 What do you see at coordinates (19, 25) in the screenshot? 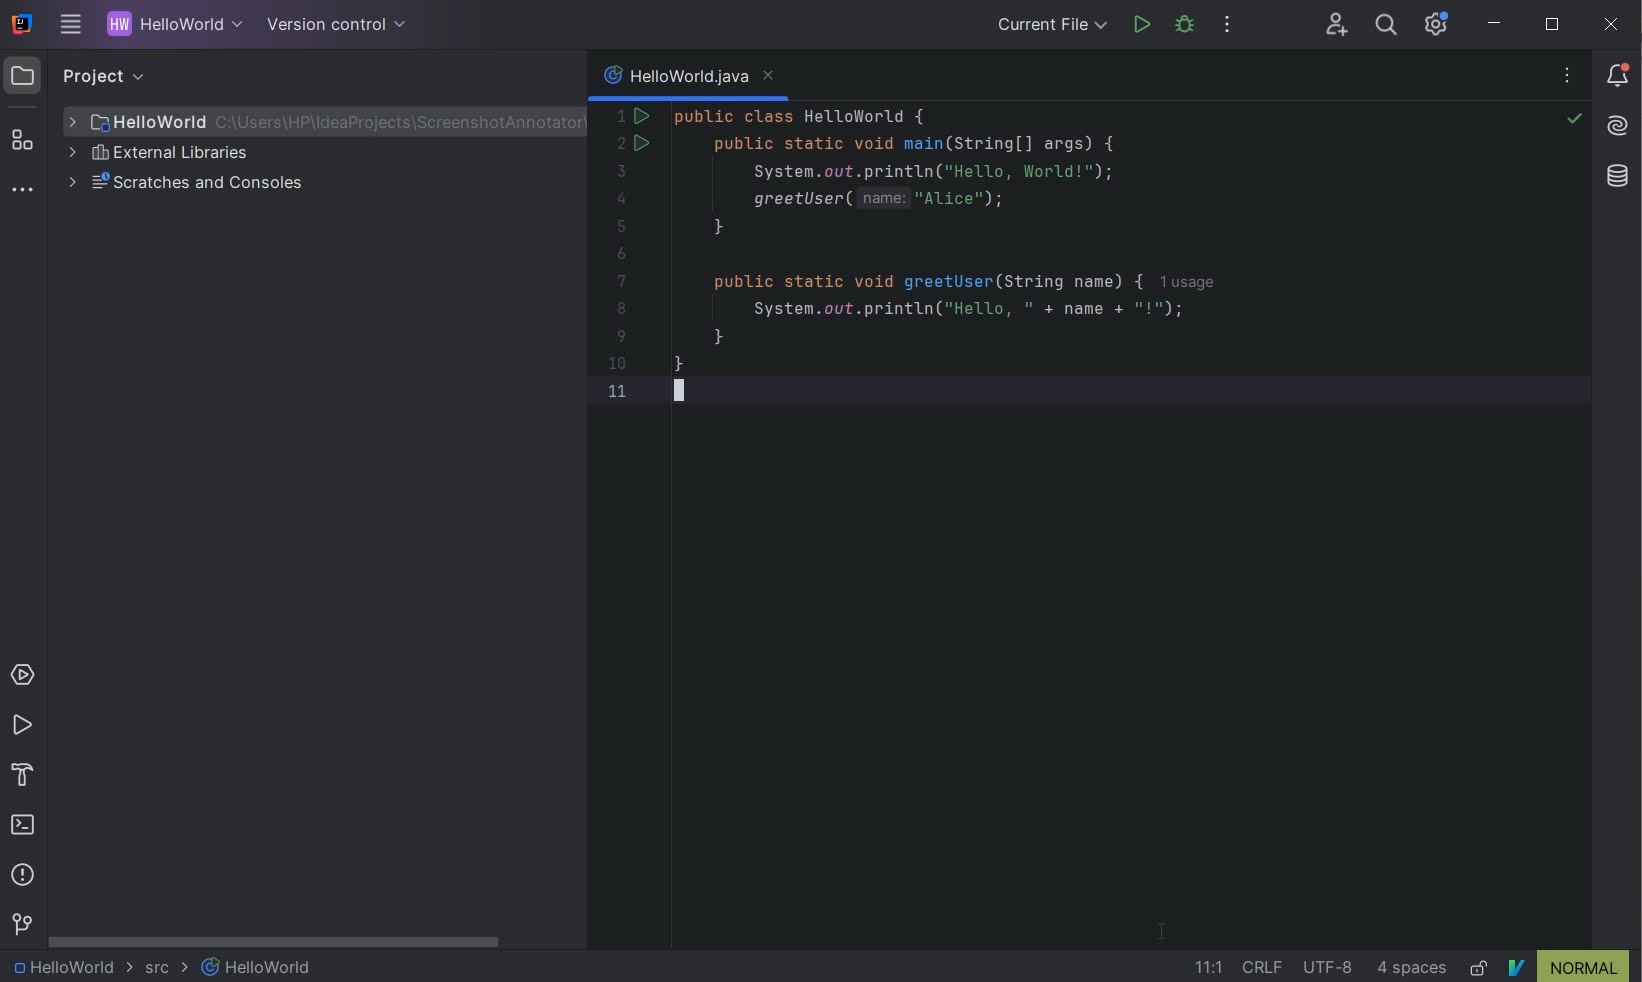
I see `SYSTEM NAME` at bounding box center [19, 25].